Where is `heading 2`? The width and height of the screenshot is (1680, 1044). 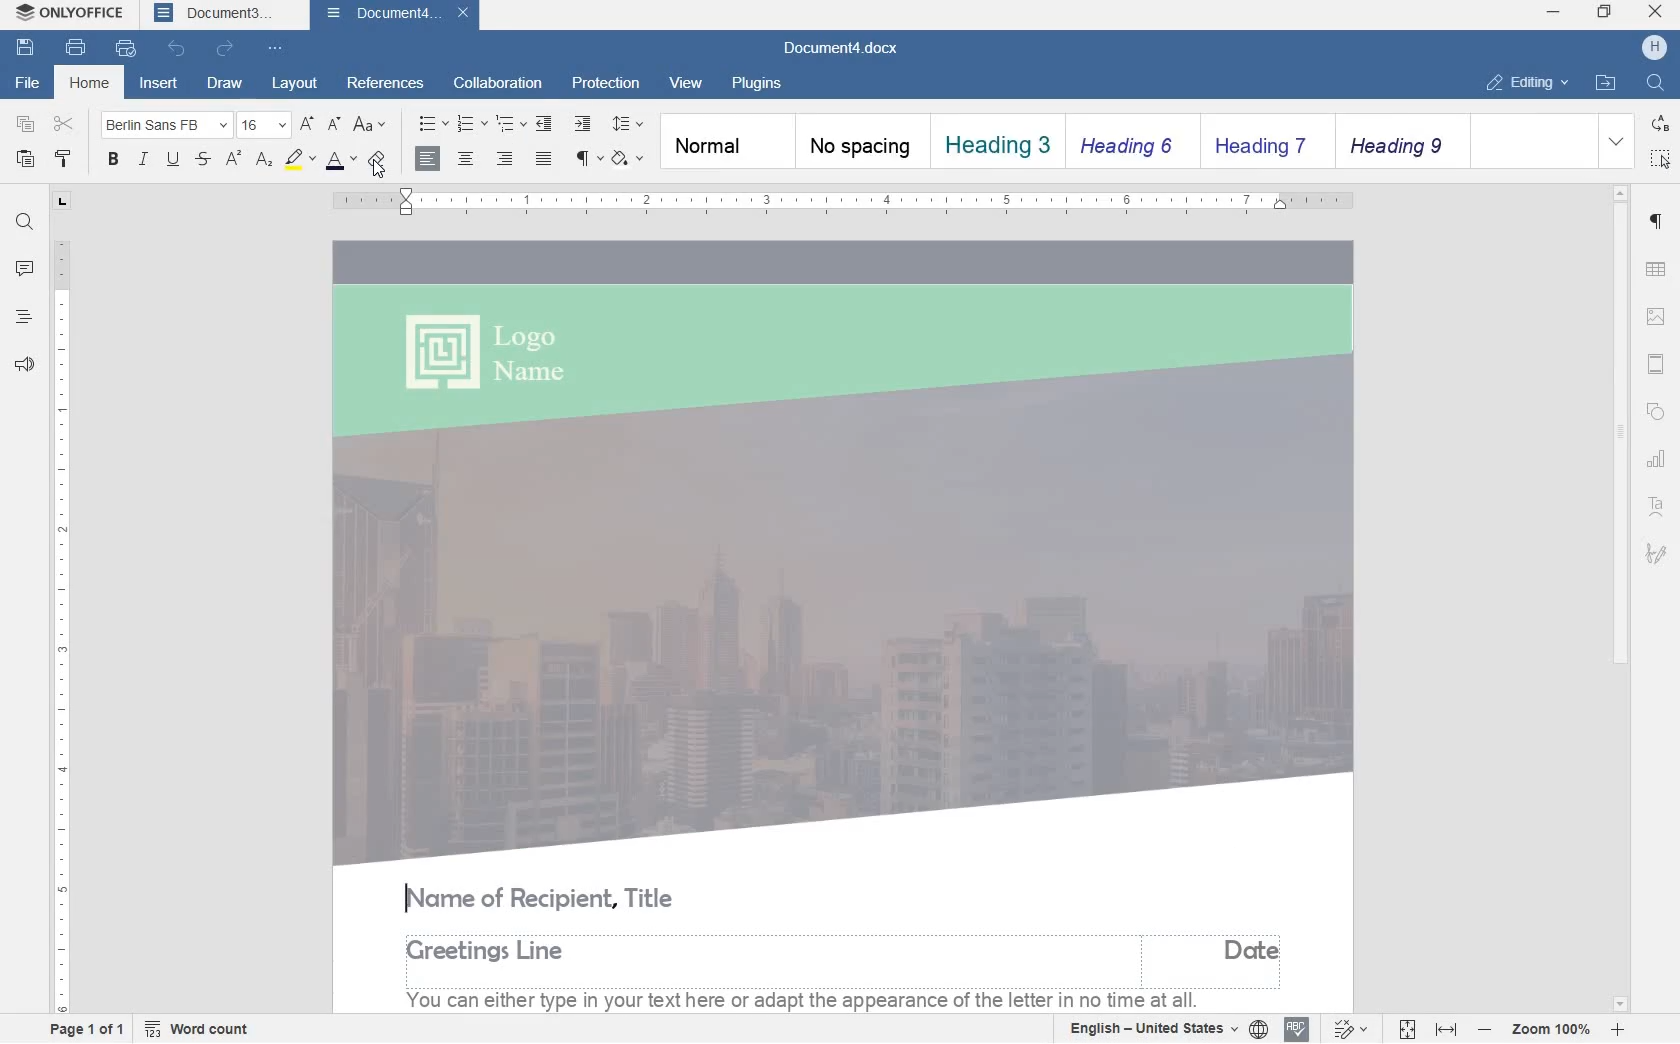 heading 2 is located at coordinates (1128, 140).